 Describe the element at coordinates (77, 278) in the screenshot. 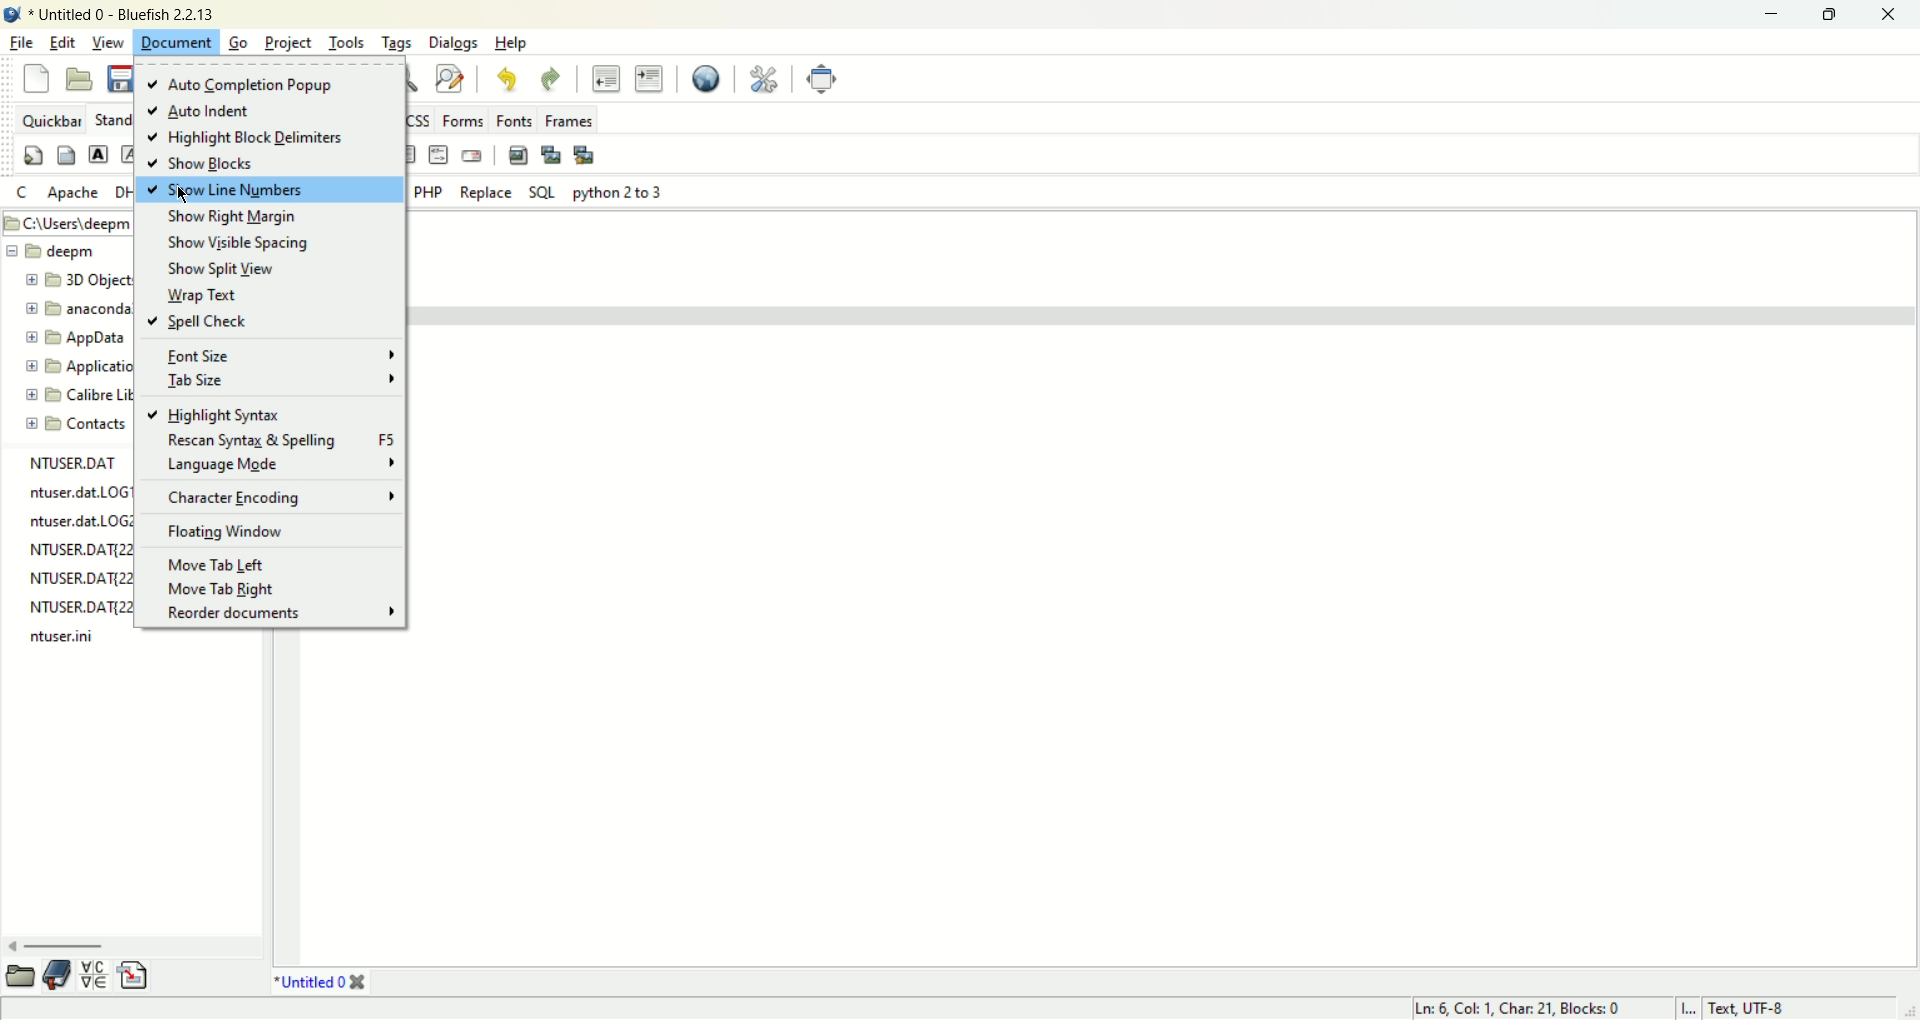

I see `3D object` at that location.